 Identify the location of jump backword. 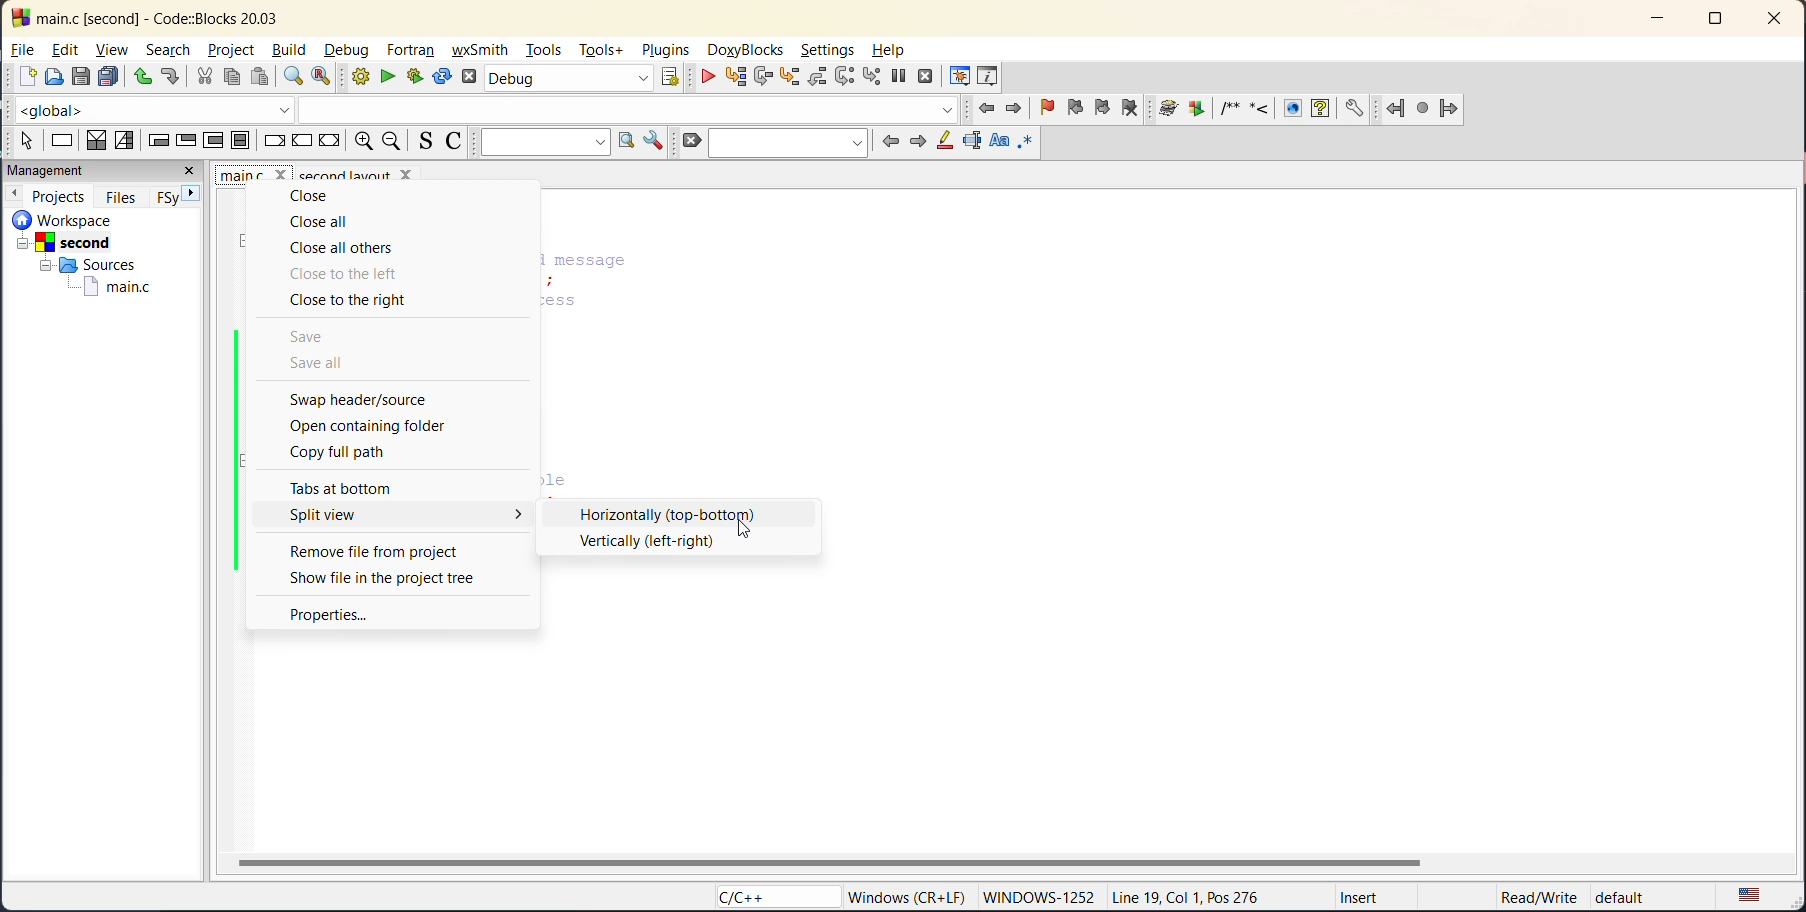
(1396, 106).